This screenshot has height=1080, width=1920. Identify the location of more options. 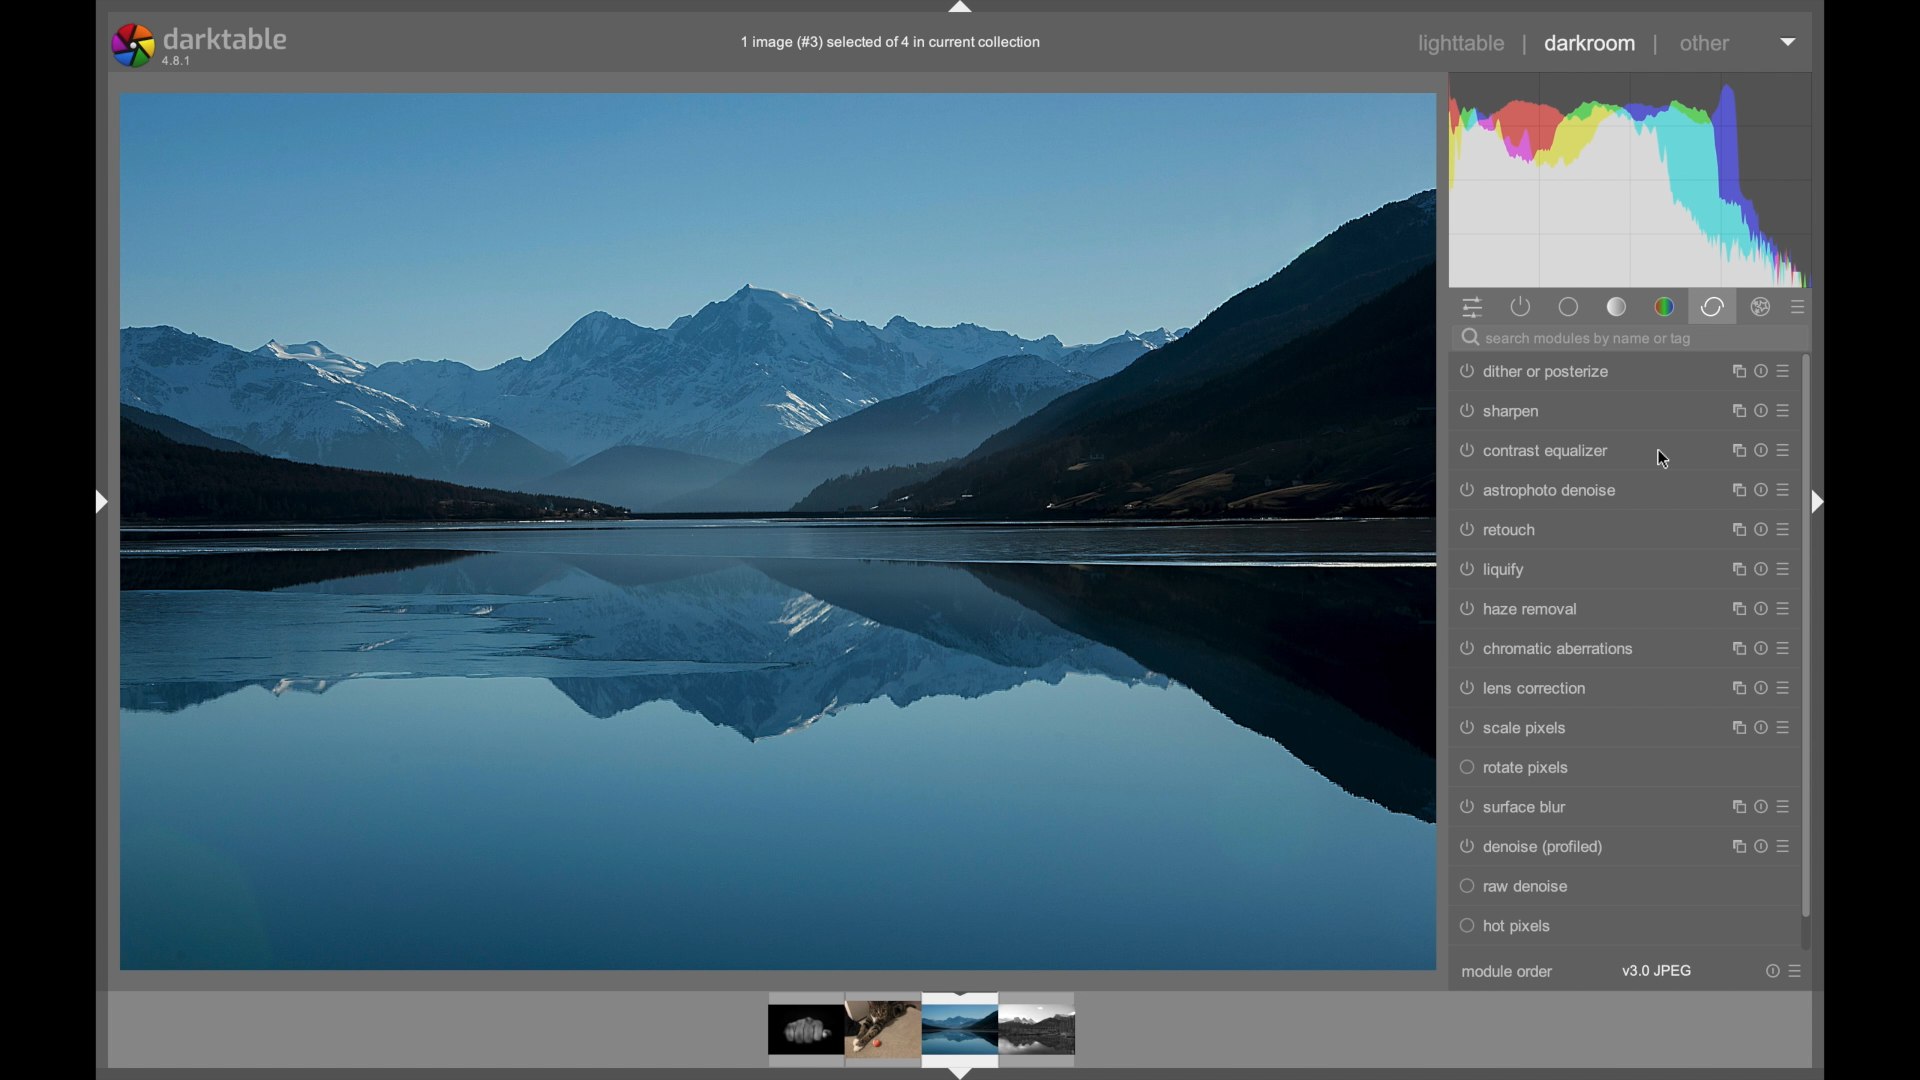
(1758, 607).